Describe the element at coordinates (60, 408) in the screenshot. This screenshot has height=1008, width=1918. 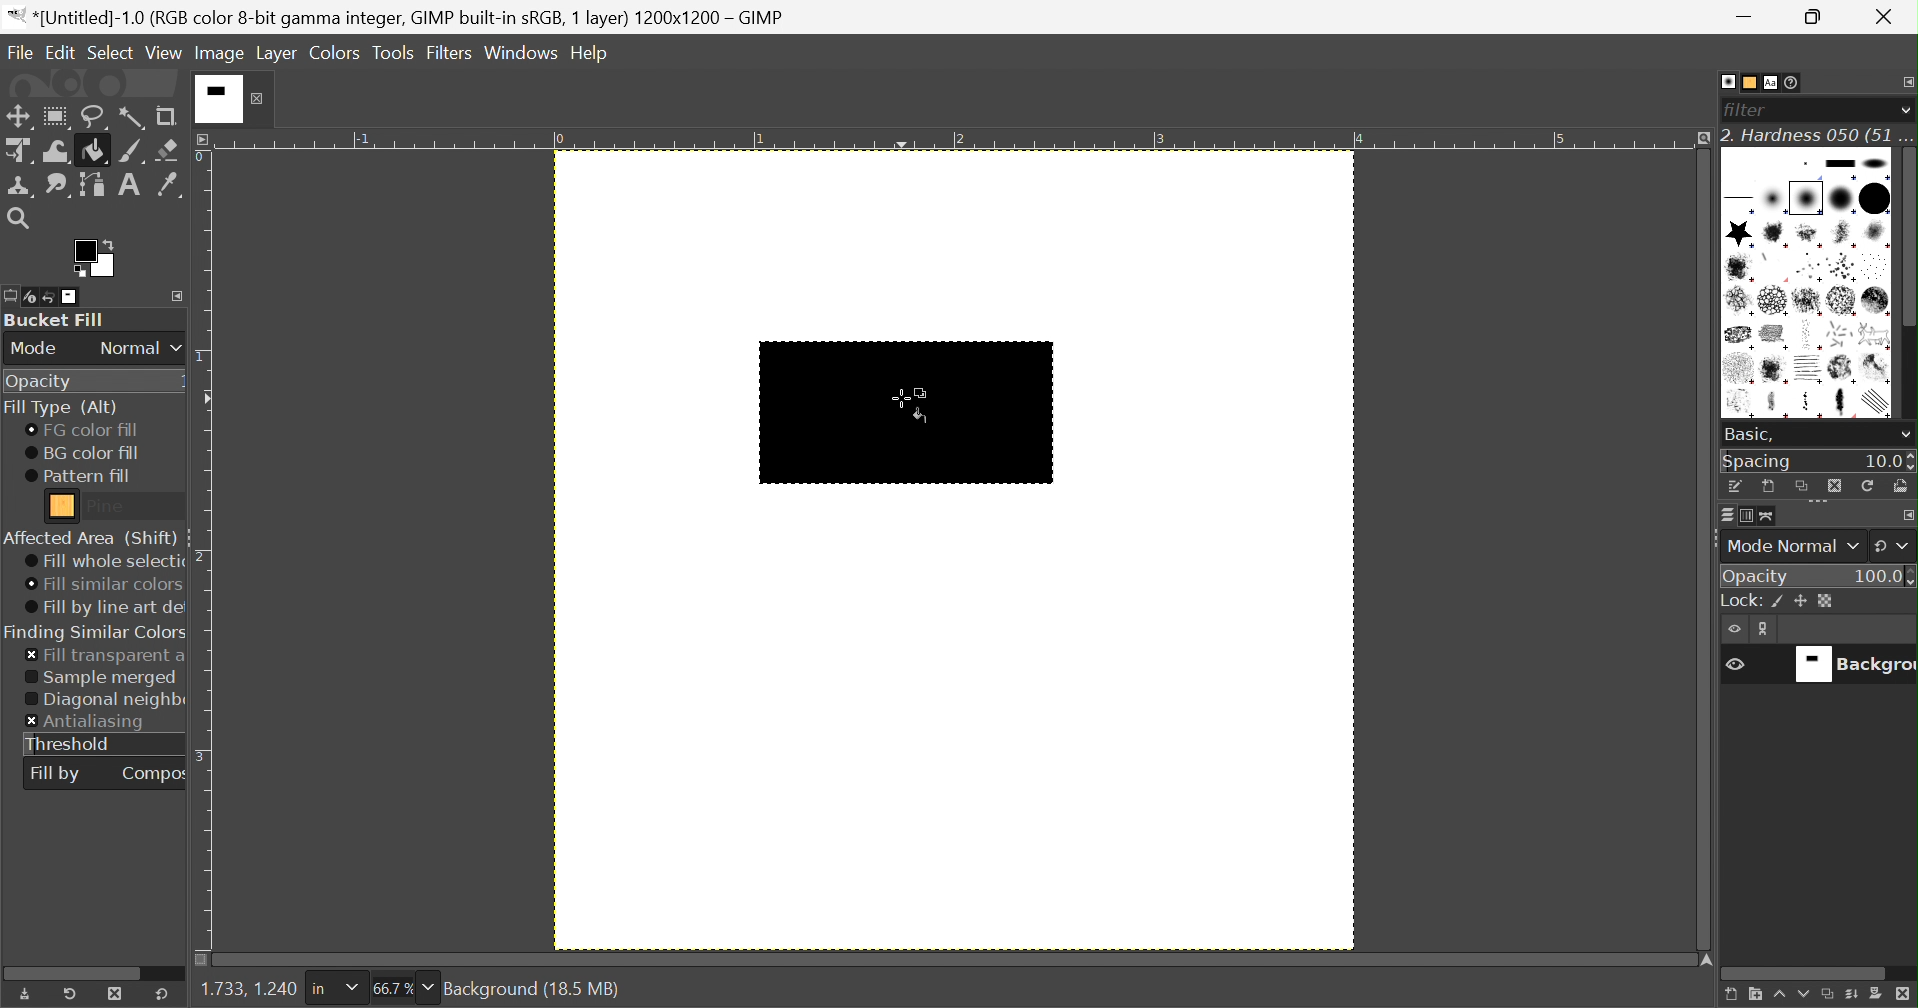
I see `Fill Type (Alt)` at that location.